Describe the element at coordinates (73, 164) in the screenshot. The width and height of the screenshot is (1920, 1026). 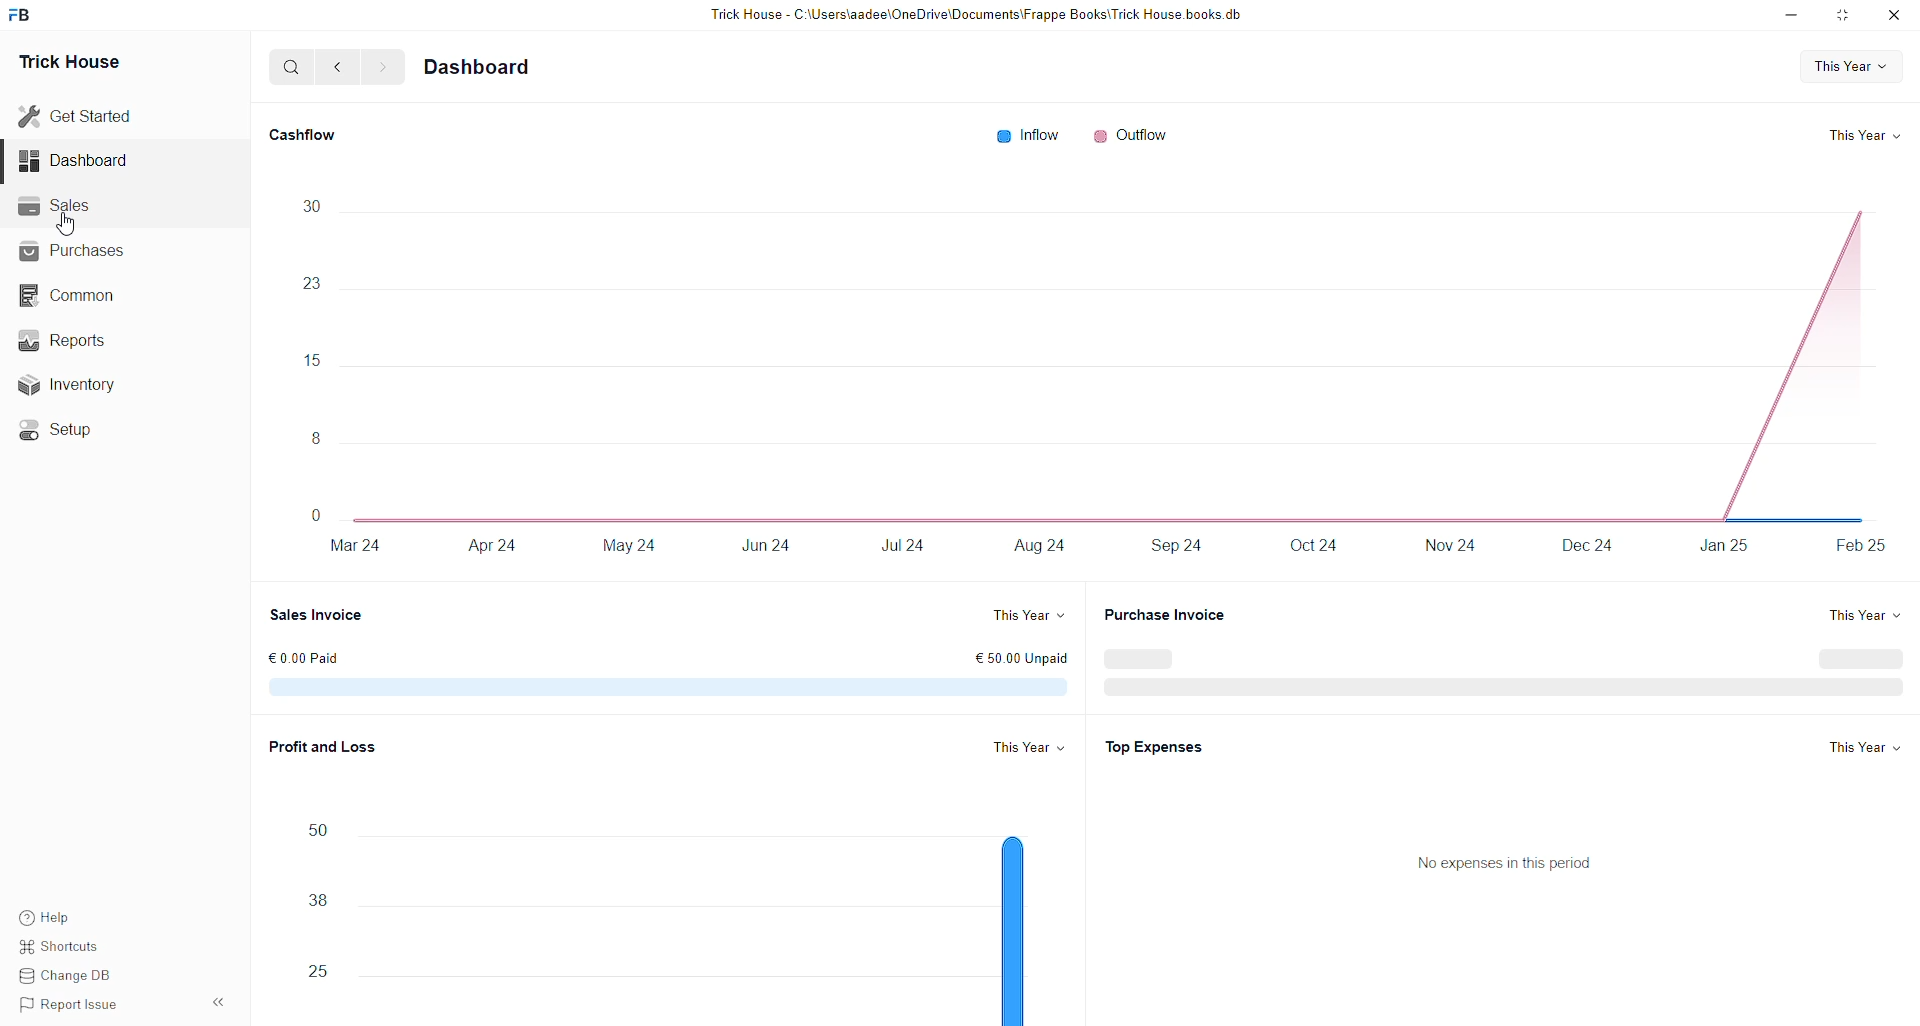
I see `Dashboard` at that location.